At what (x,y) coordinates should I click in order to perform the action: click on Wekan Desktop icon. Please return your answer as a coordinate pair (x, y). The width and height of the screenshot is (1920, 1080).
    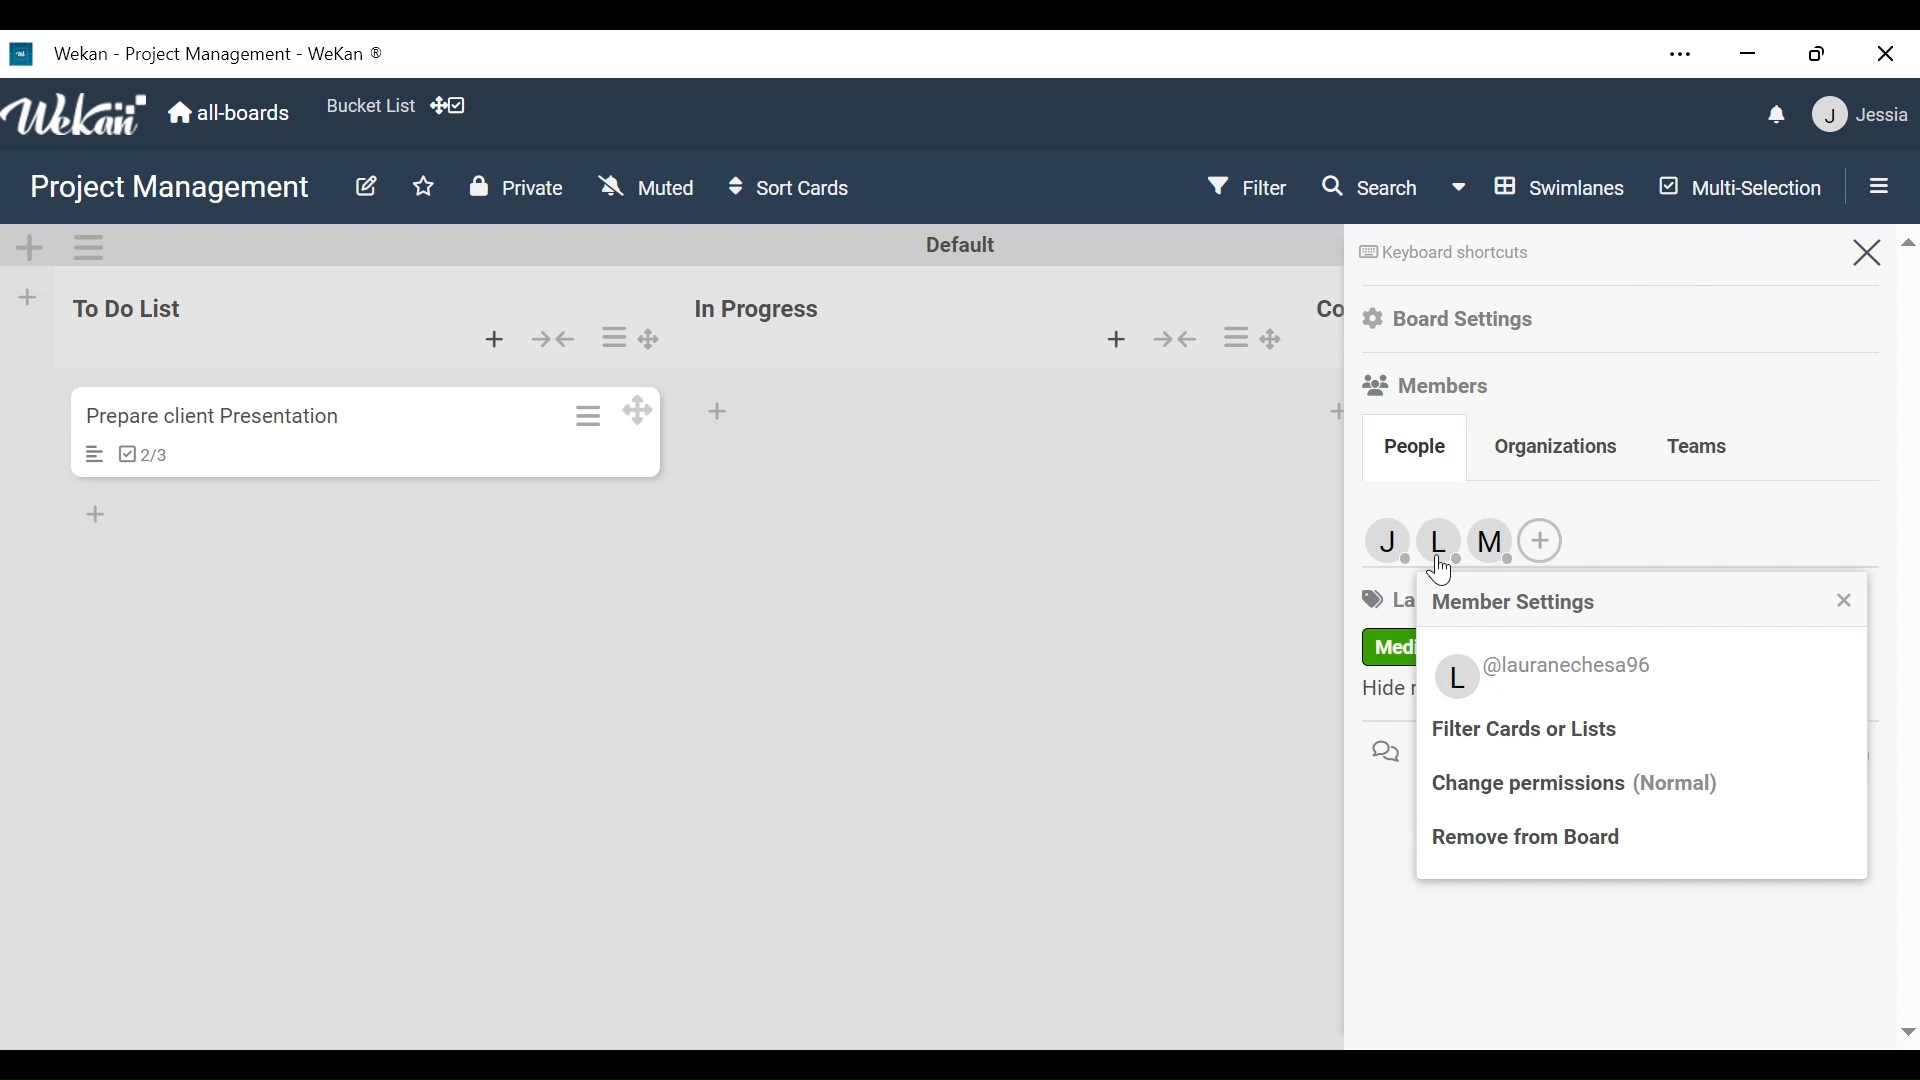
    Looking at the image, I should click on (194, 53).